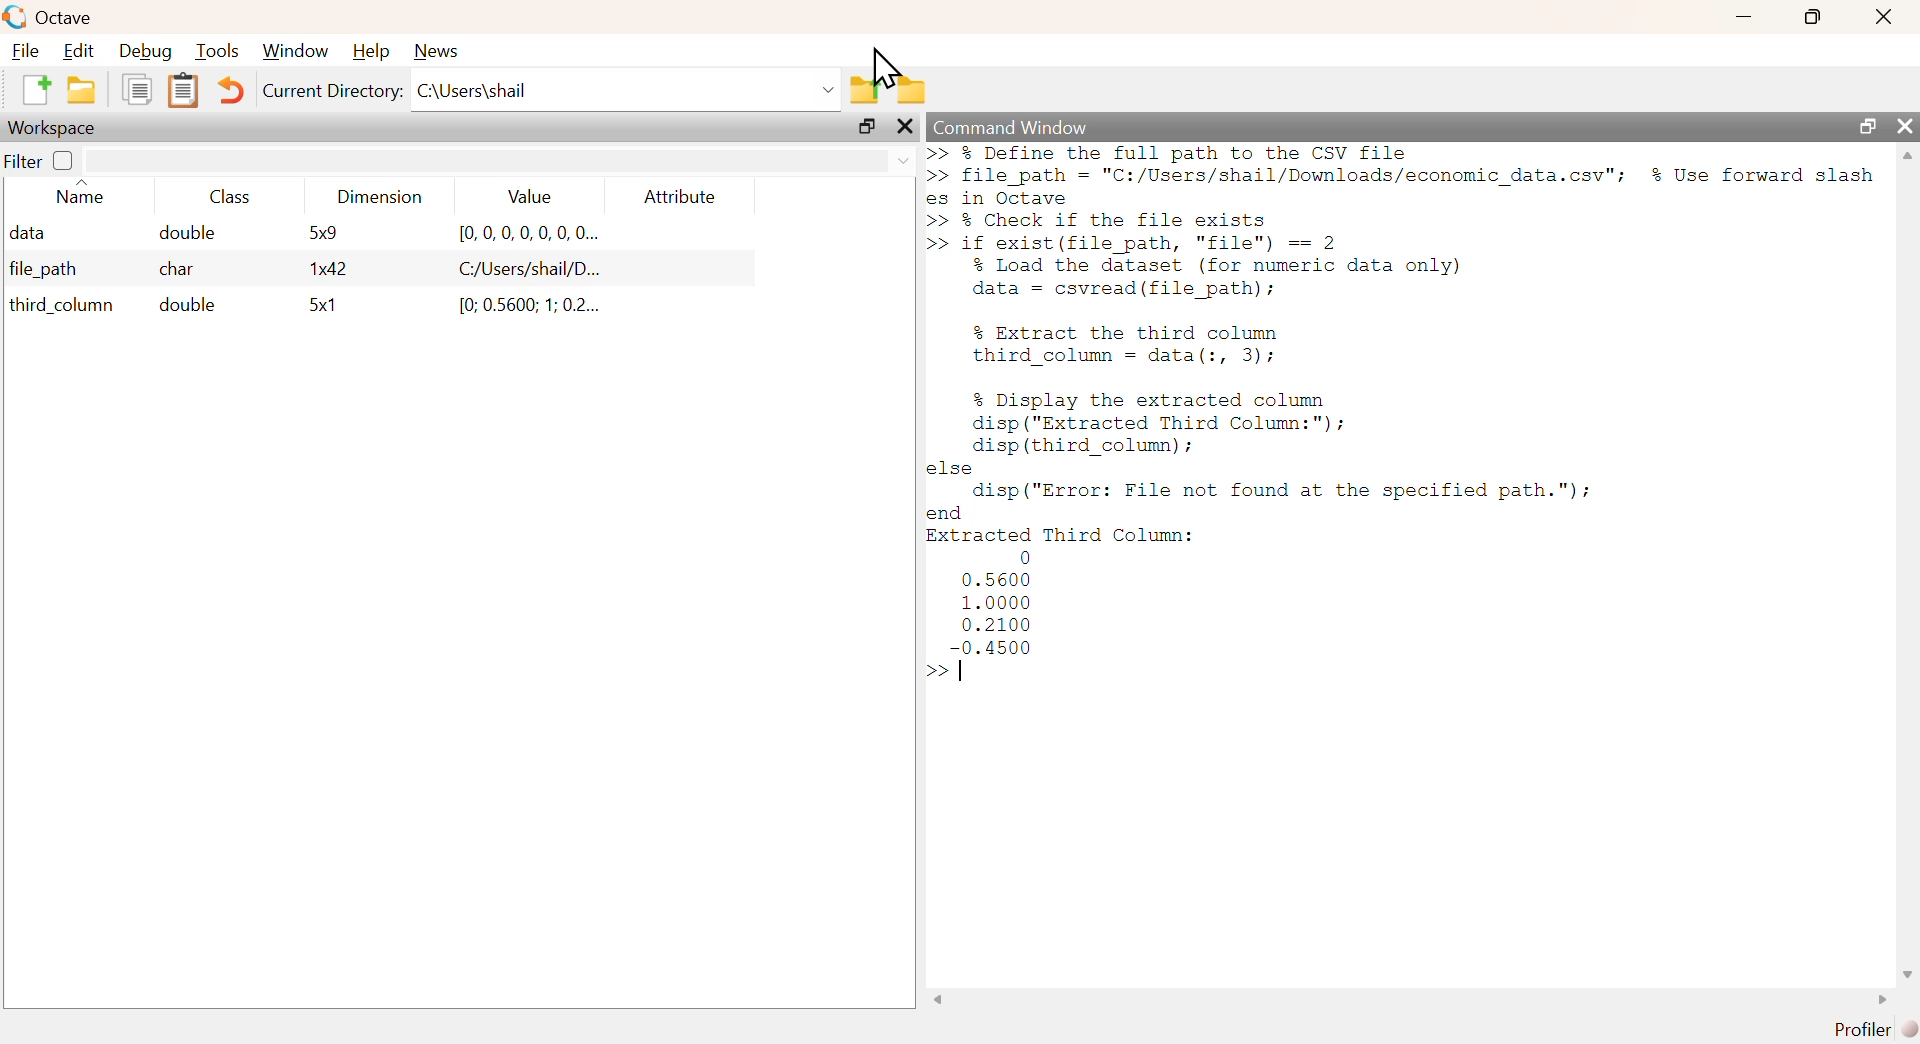 This screenshot has width=1920, height=1044. What do you see at coordinates (1411, 999) in the screenshot?
I see `horizontal scroll bar` at bounding box center [1411, 999].